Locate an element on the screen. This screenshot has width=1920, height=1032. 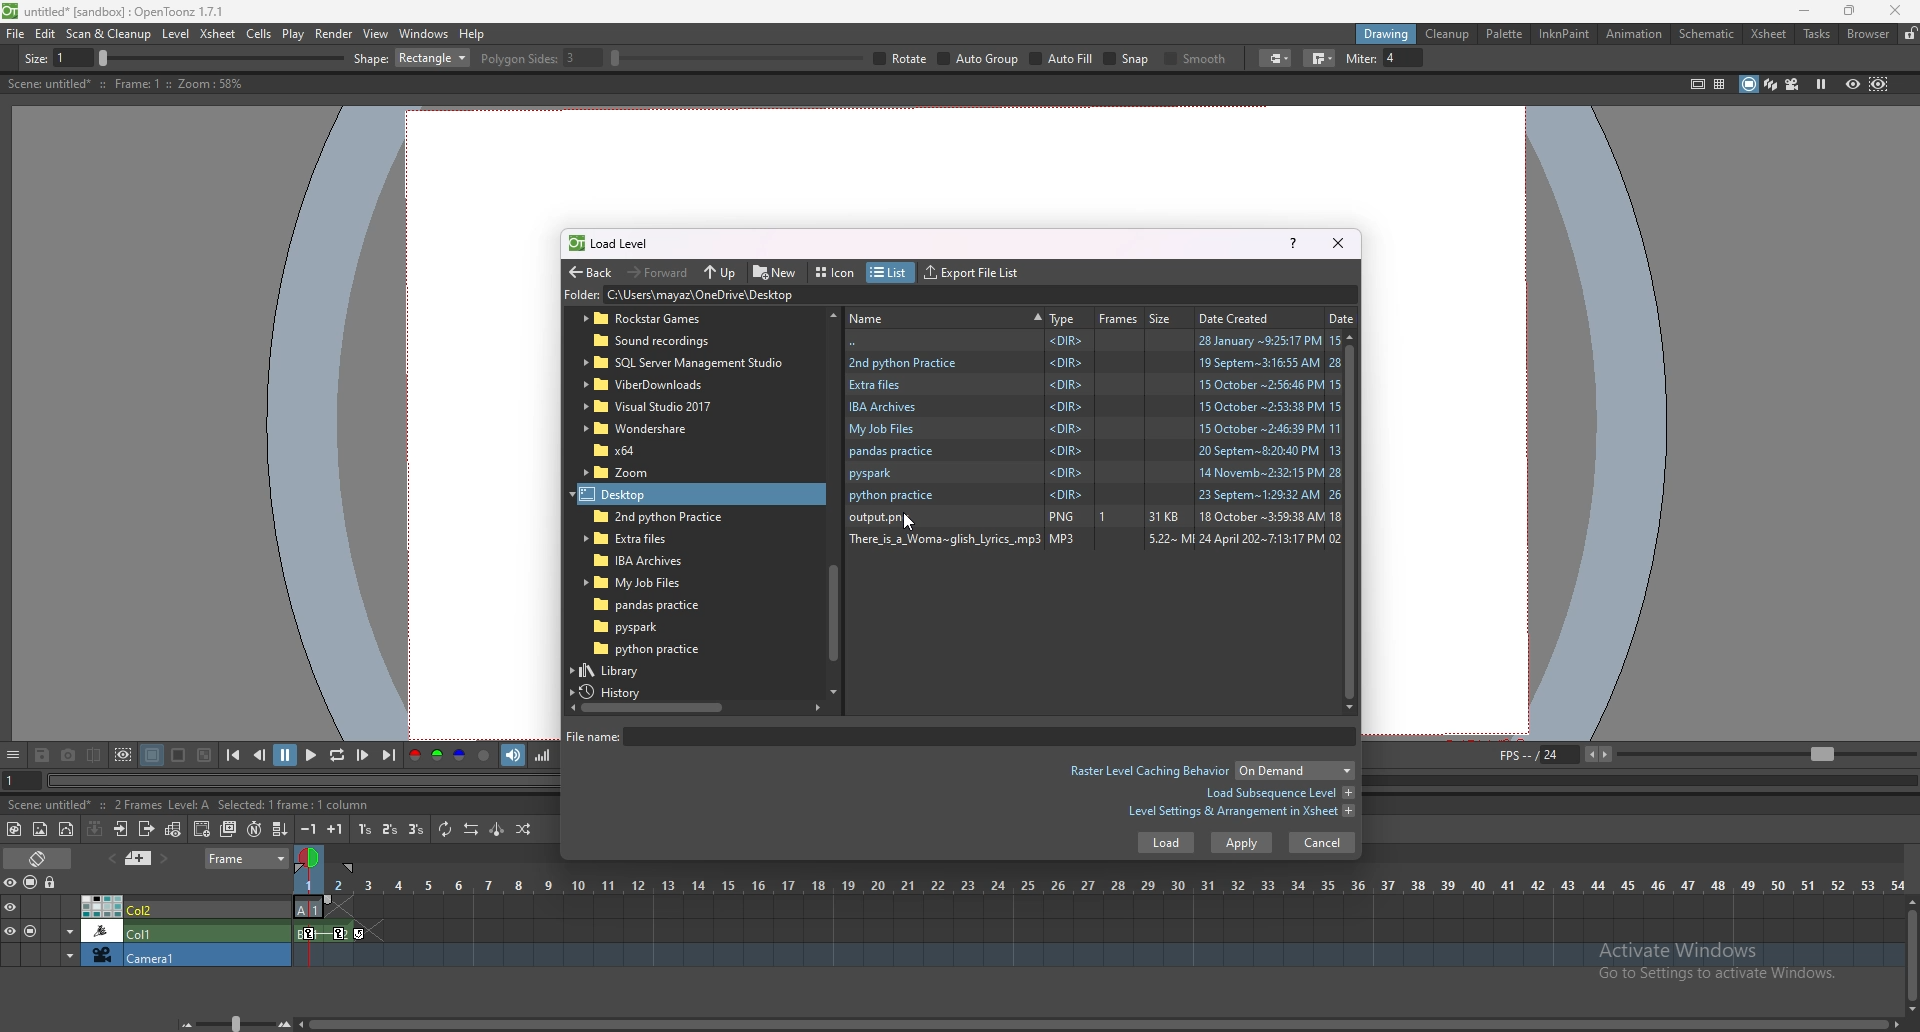
preview is located at coordinates (1853, 83).